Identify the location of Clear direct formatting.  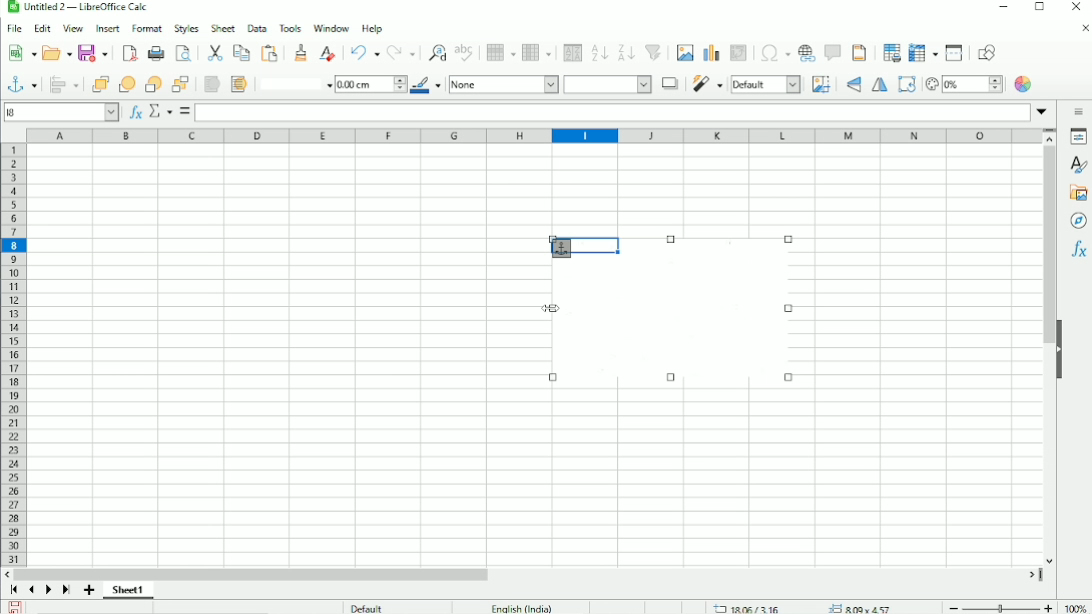
(327, 52).